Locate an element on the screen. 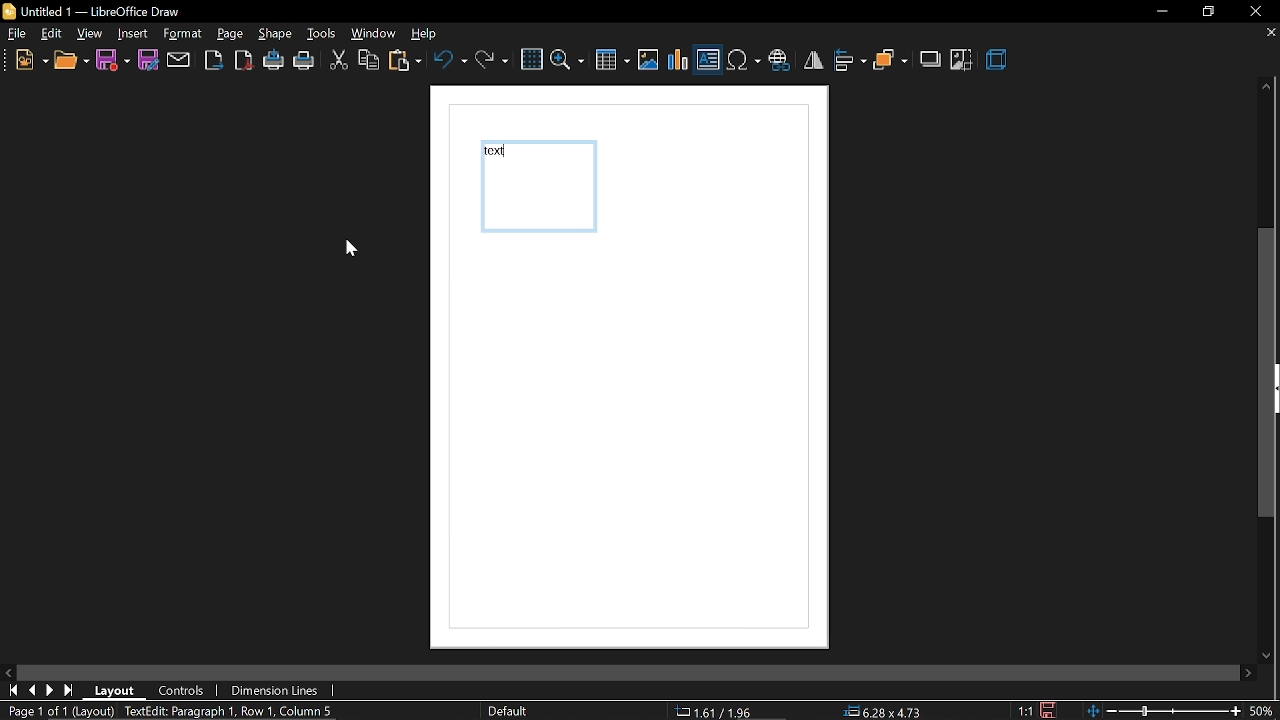  co-ordinate is located at coordinates (721, 711).